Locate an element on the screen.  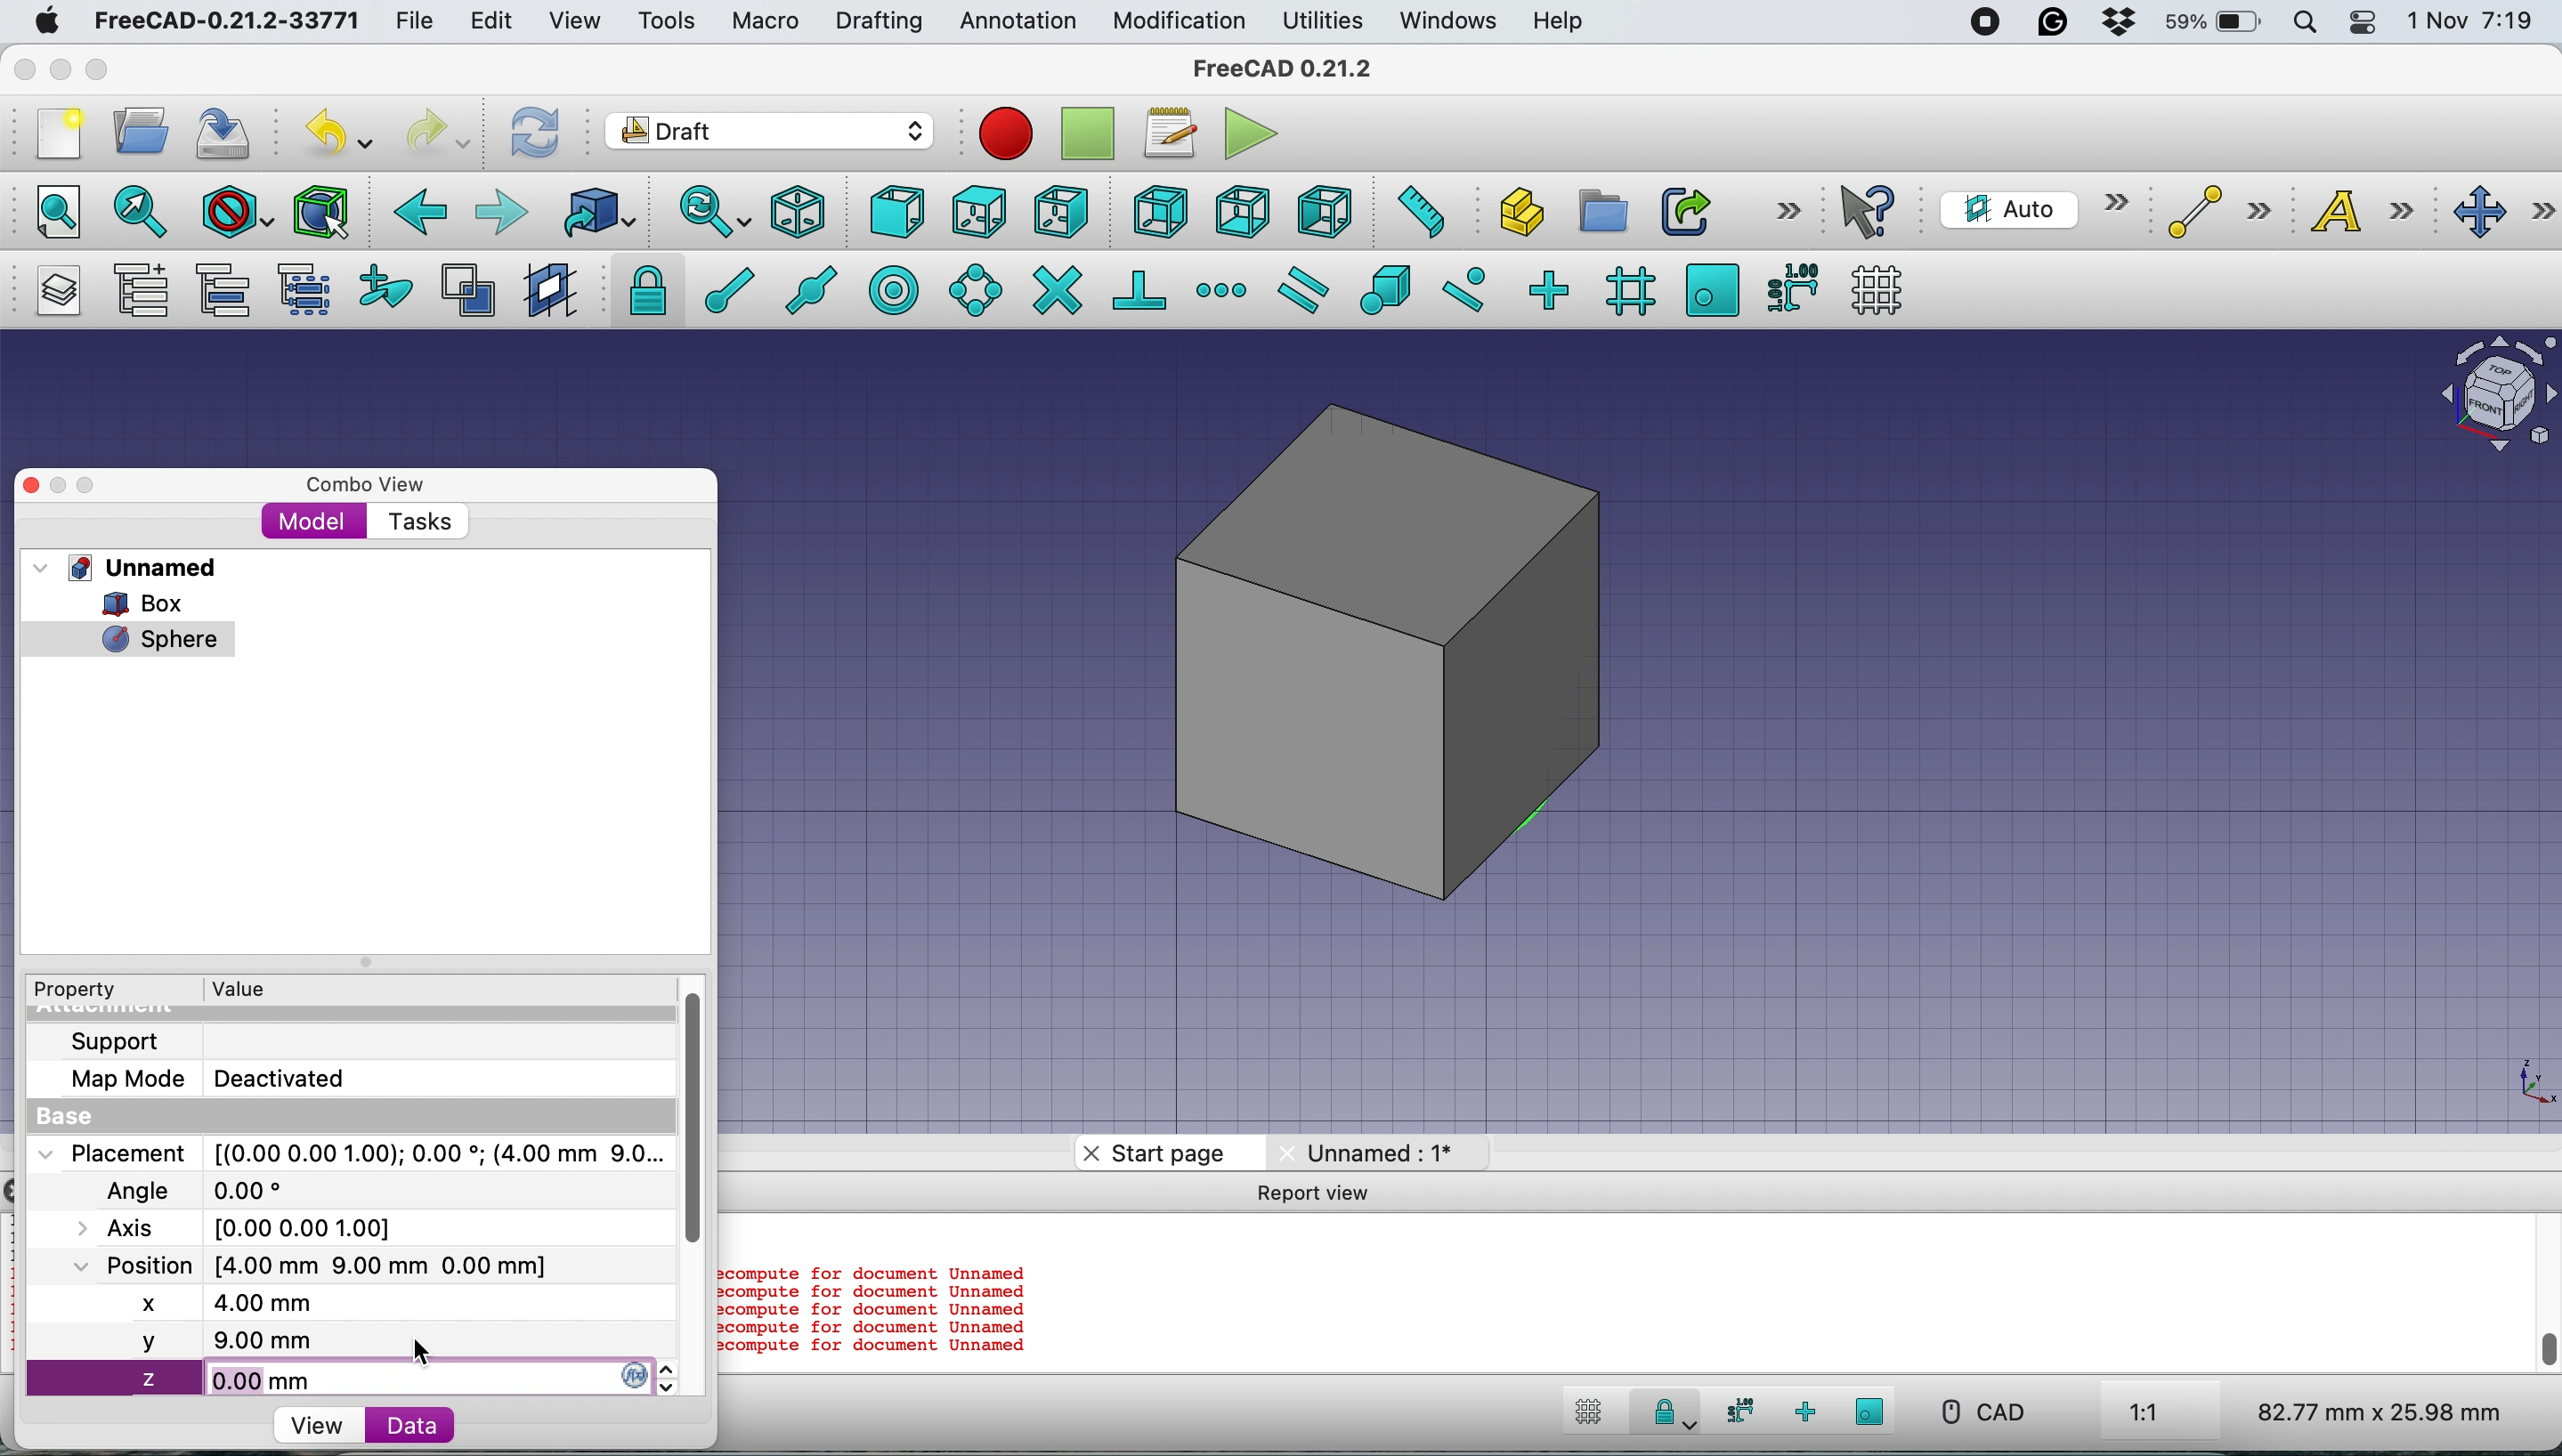
close tab is located at coordinates (1284, 1151).